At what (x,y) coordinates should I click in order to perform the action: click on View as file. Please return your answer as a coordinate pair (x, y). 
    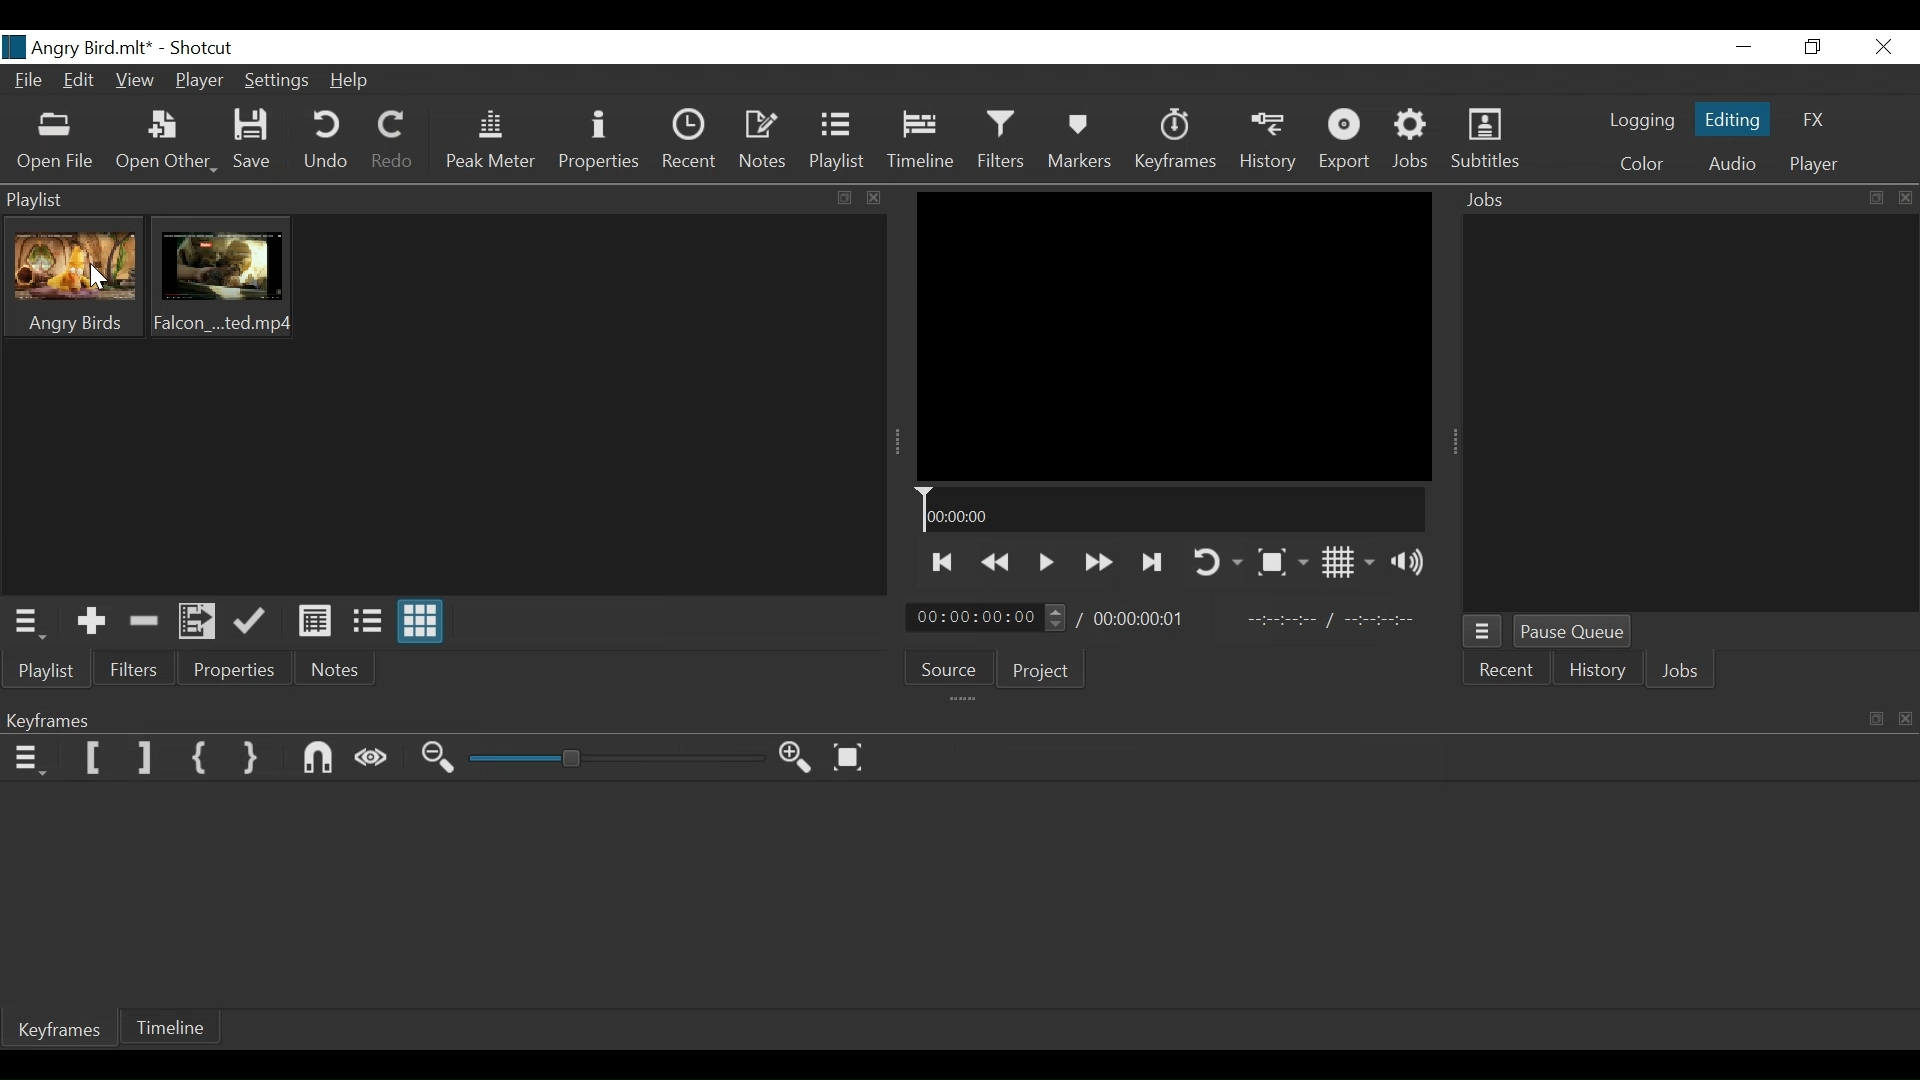
    Looking at the image, I should click on (367, 622).